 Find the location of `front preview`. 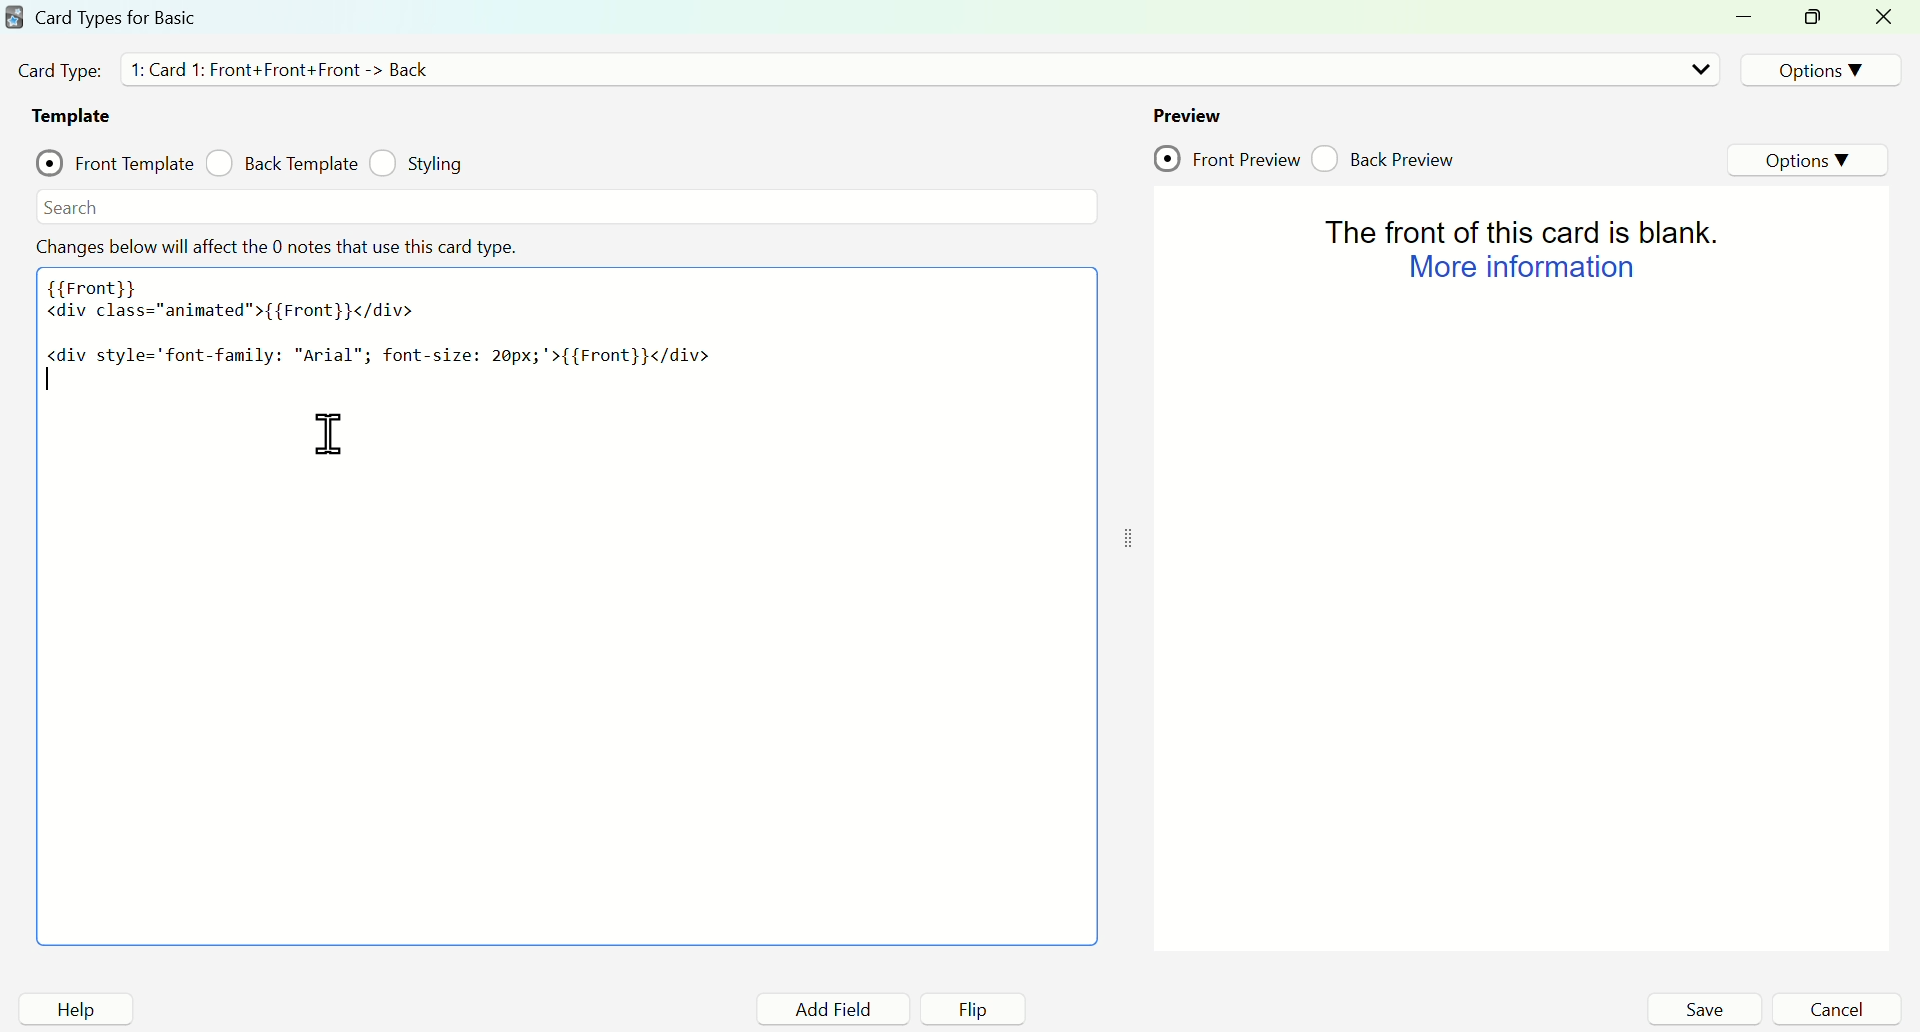

front preview is located at coordinates (1227, 160).